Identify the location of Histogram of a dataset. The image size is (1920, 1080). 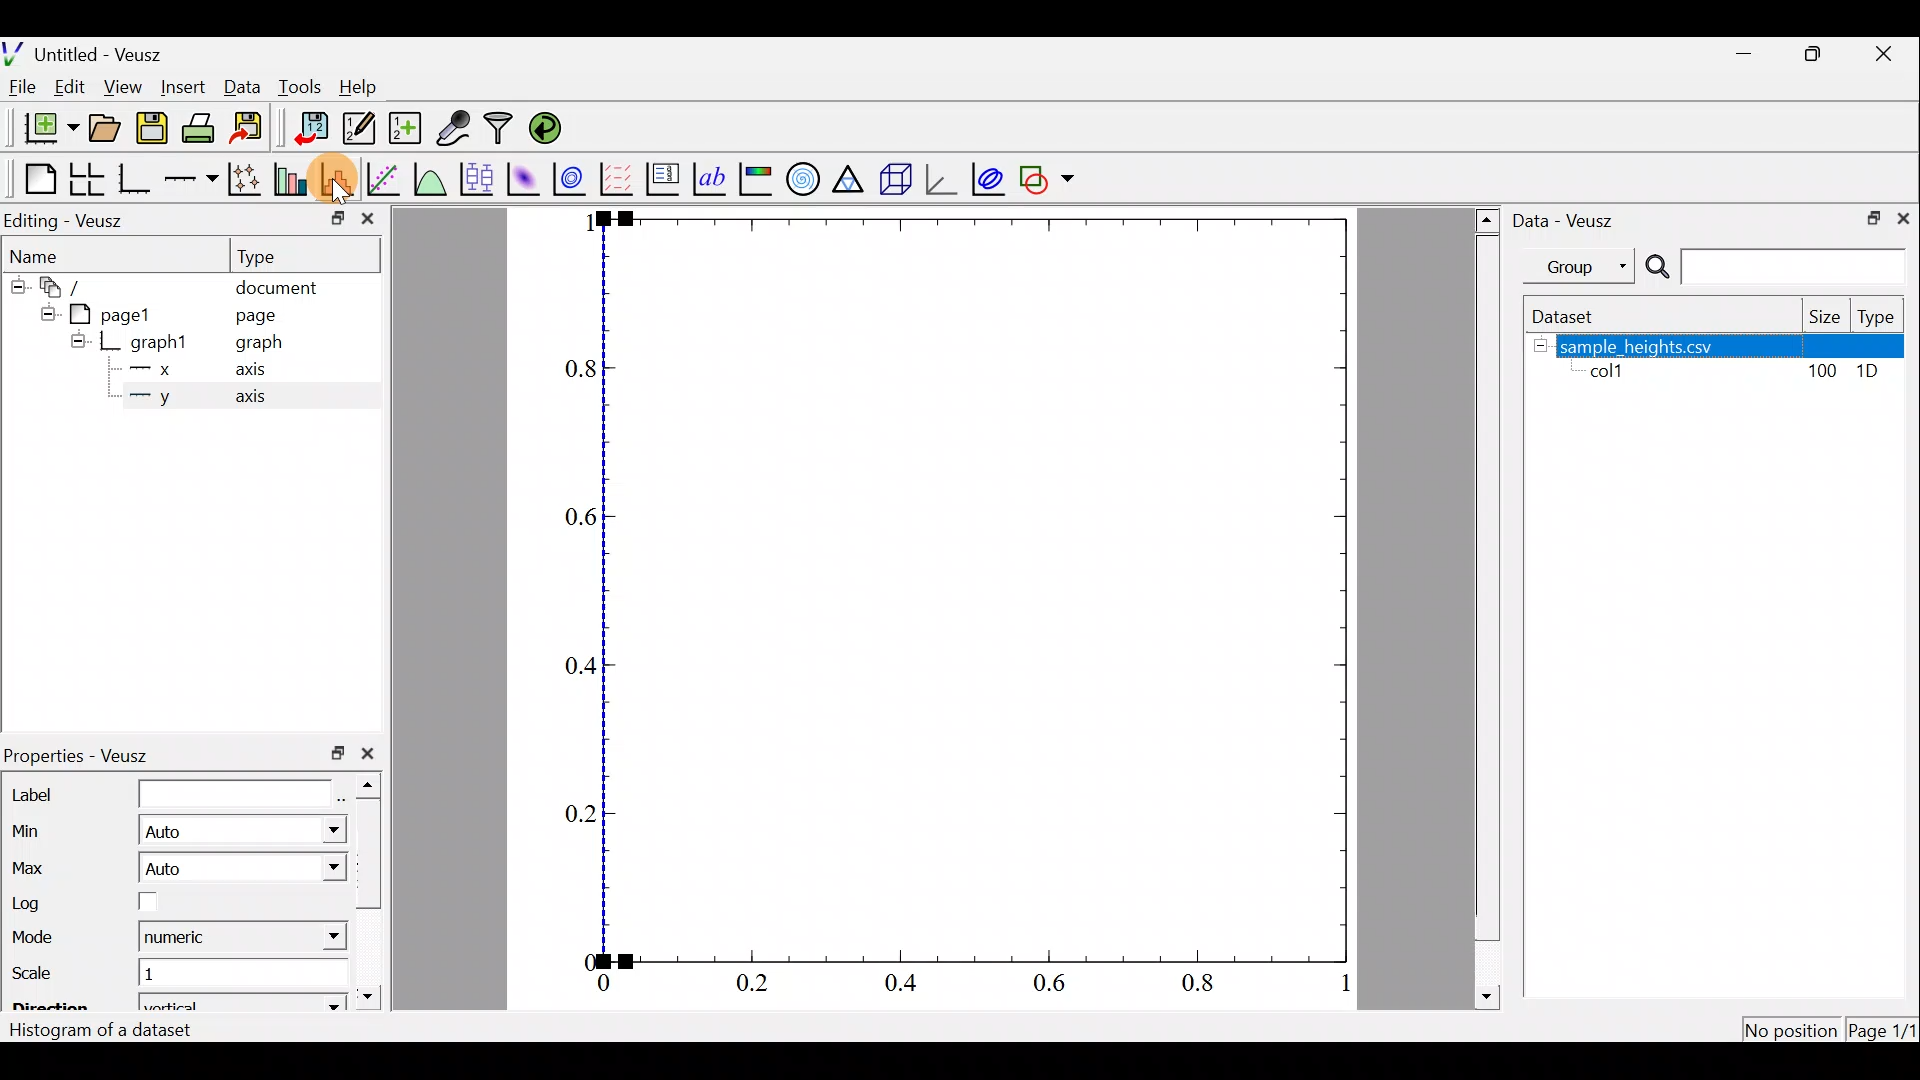
(106, 1032).